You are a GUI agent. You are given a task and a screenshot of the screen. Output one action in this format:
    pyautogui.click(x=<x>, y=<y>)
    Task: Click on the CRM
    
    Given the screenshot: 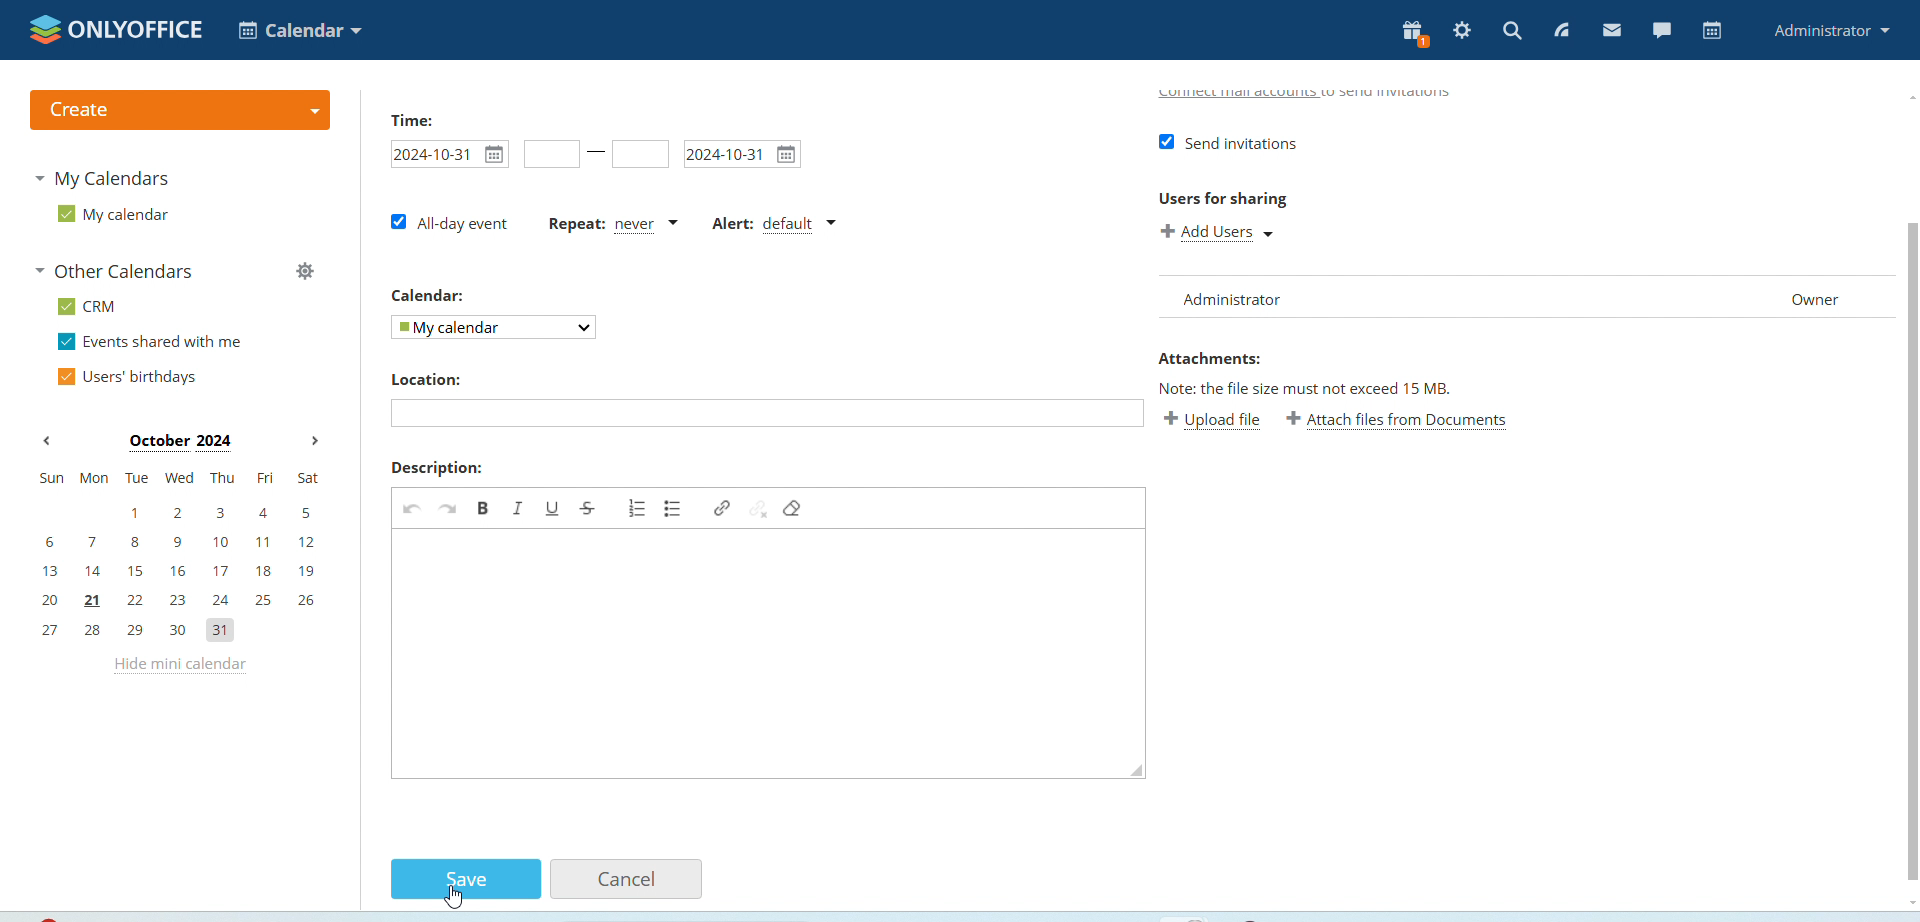 What is the action you would take?
    pyautogui.click(x=89, y=306)
    